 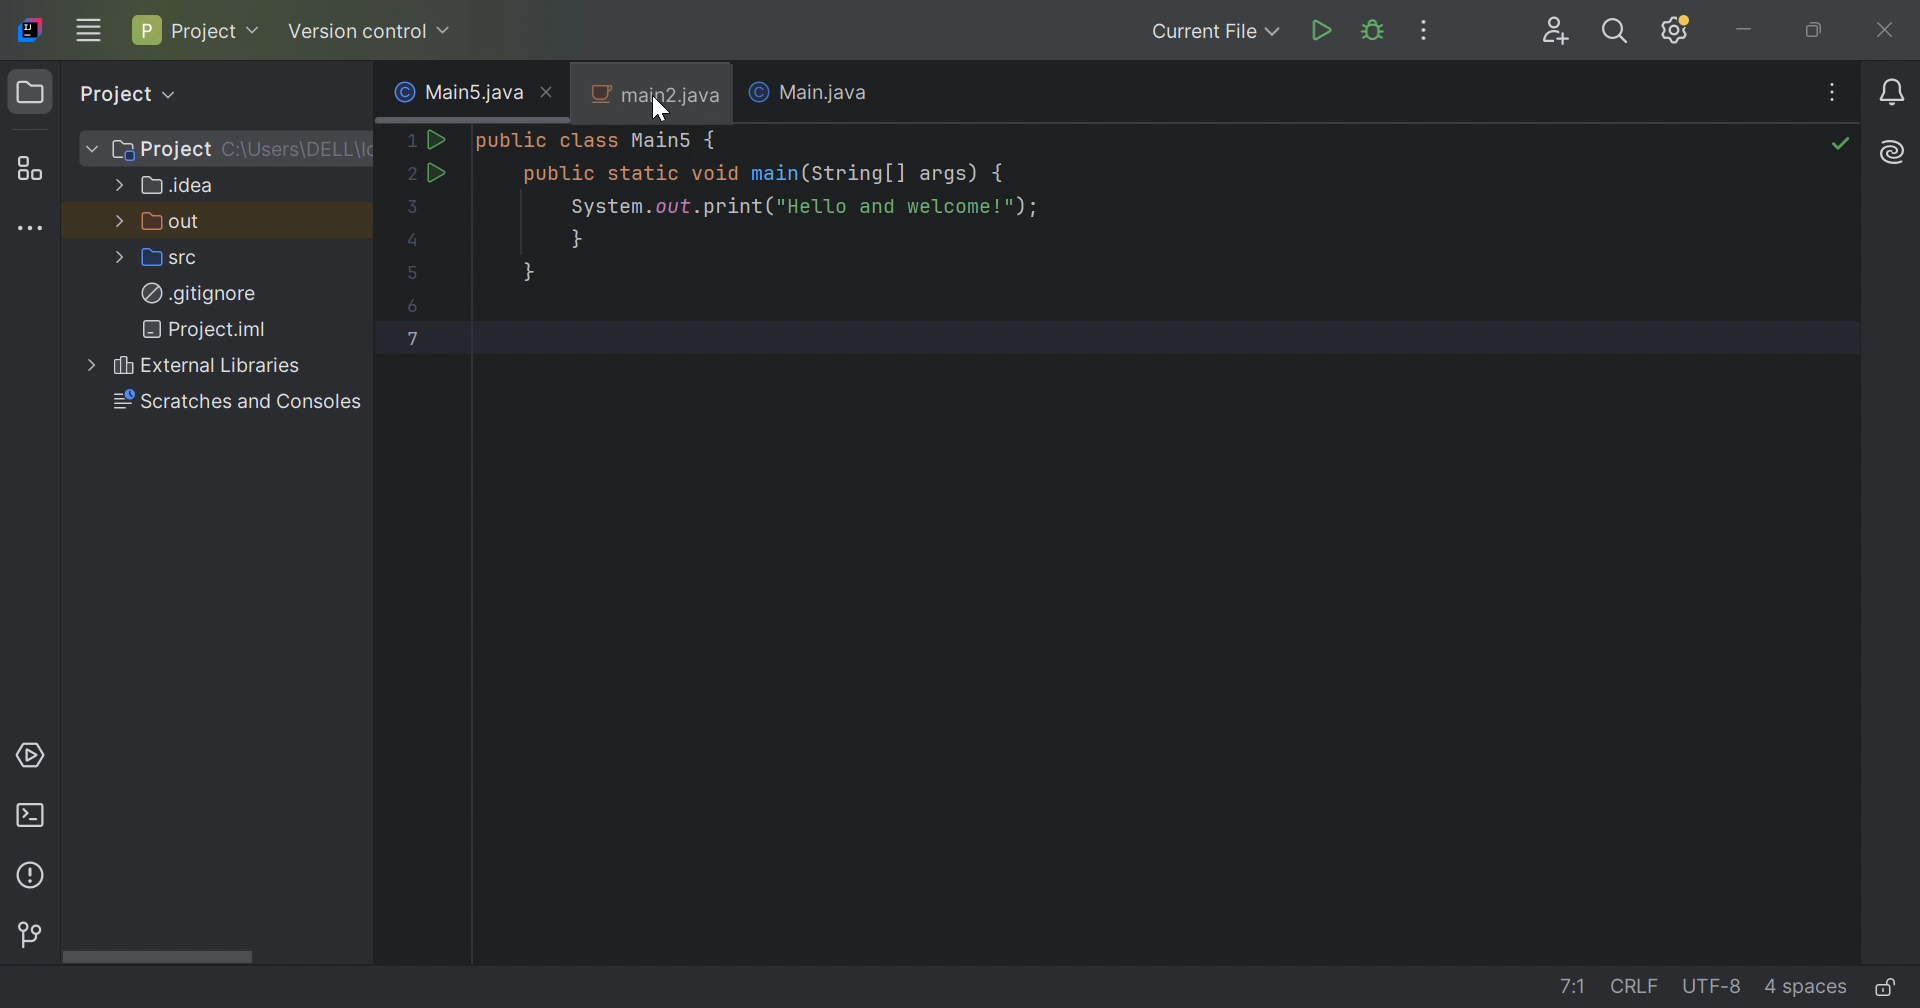 What do you see at coordinates (1638, 990) in the screenshot?
I see `CRLF` at bounding box center [1638, 990].